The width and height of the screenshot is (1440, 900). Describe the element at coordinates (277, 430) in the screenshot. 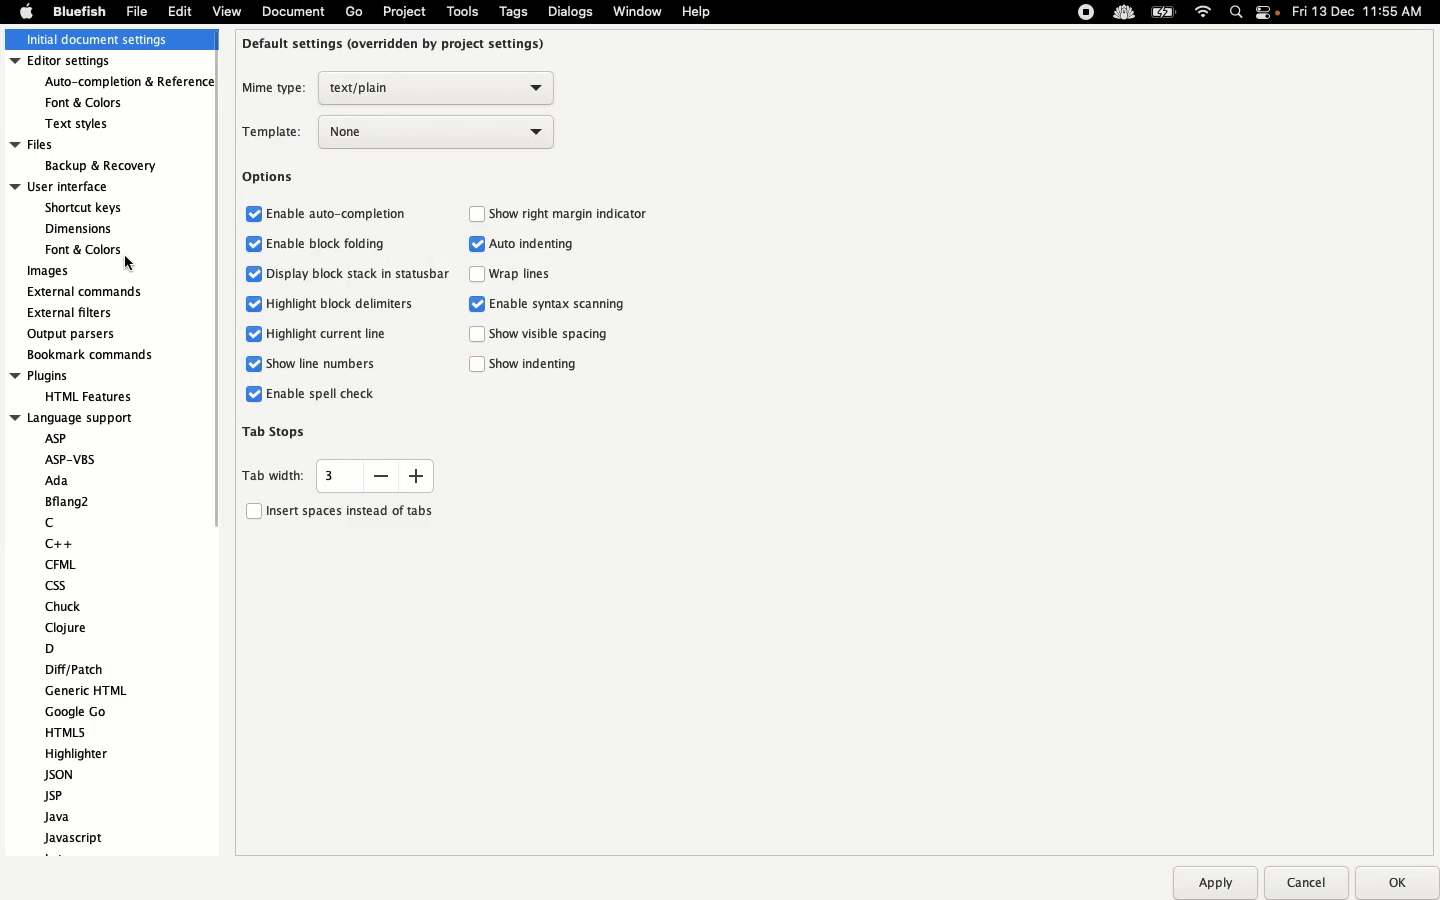

I see `Tab stops` at that location.